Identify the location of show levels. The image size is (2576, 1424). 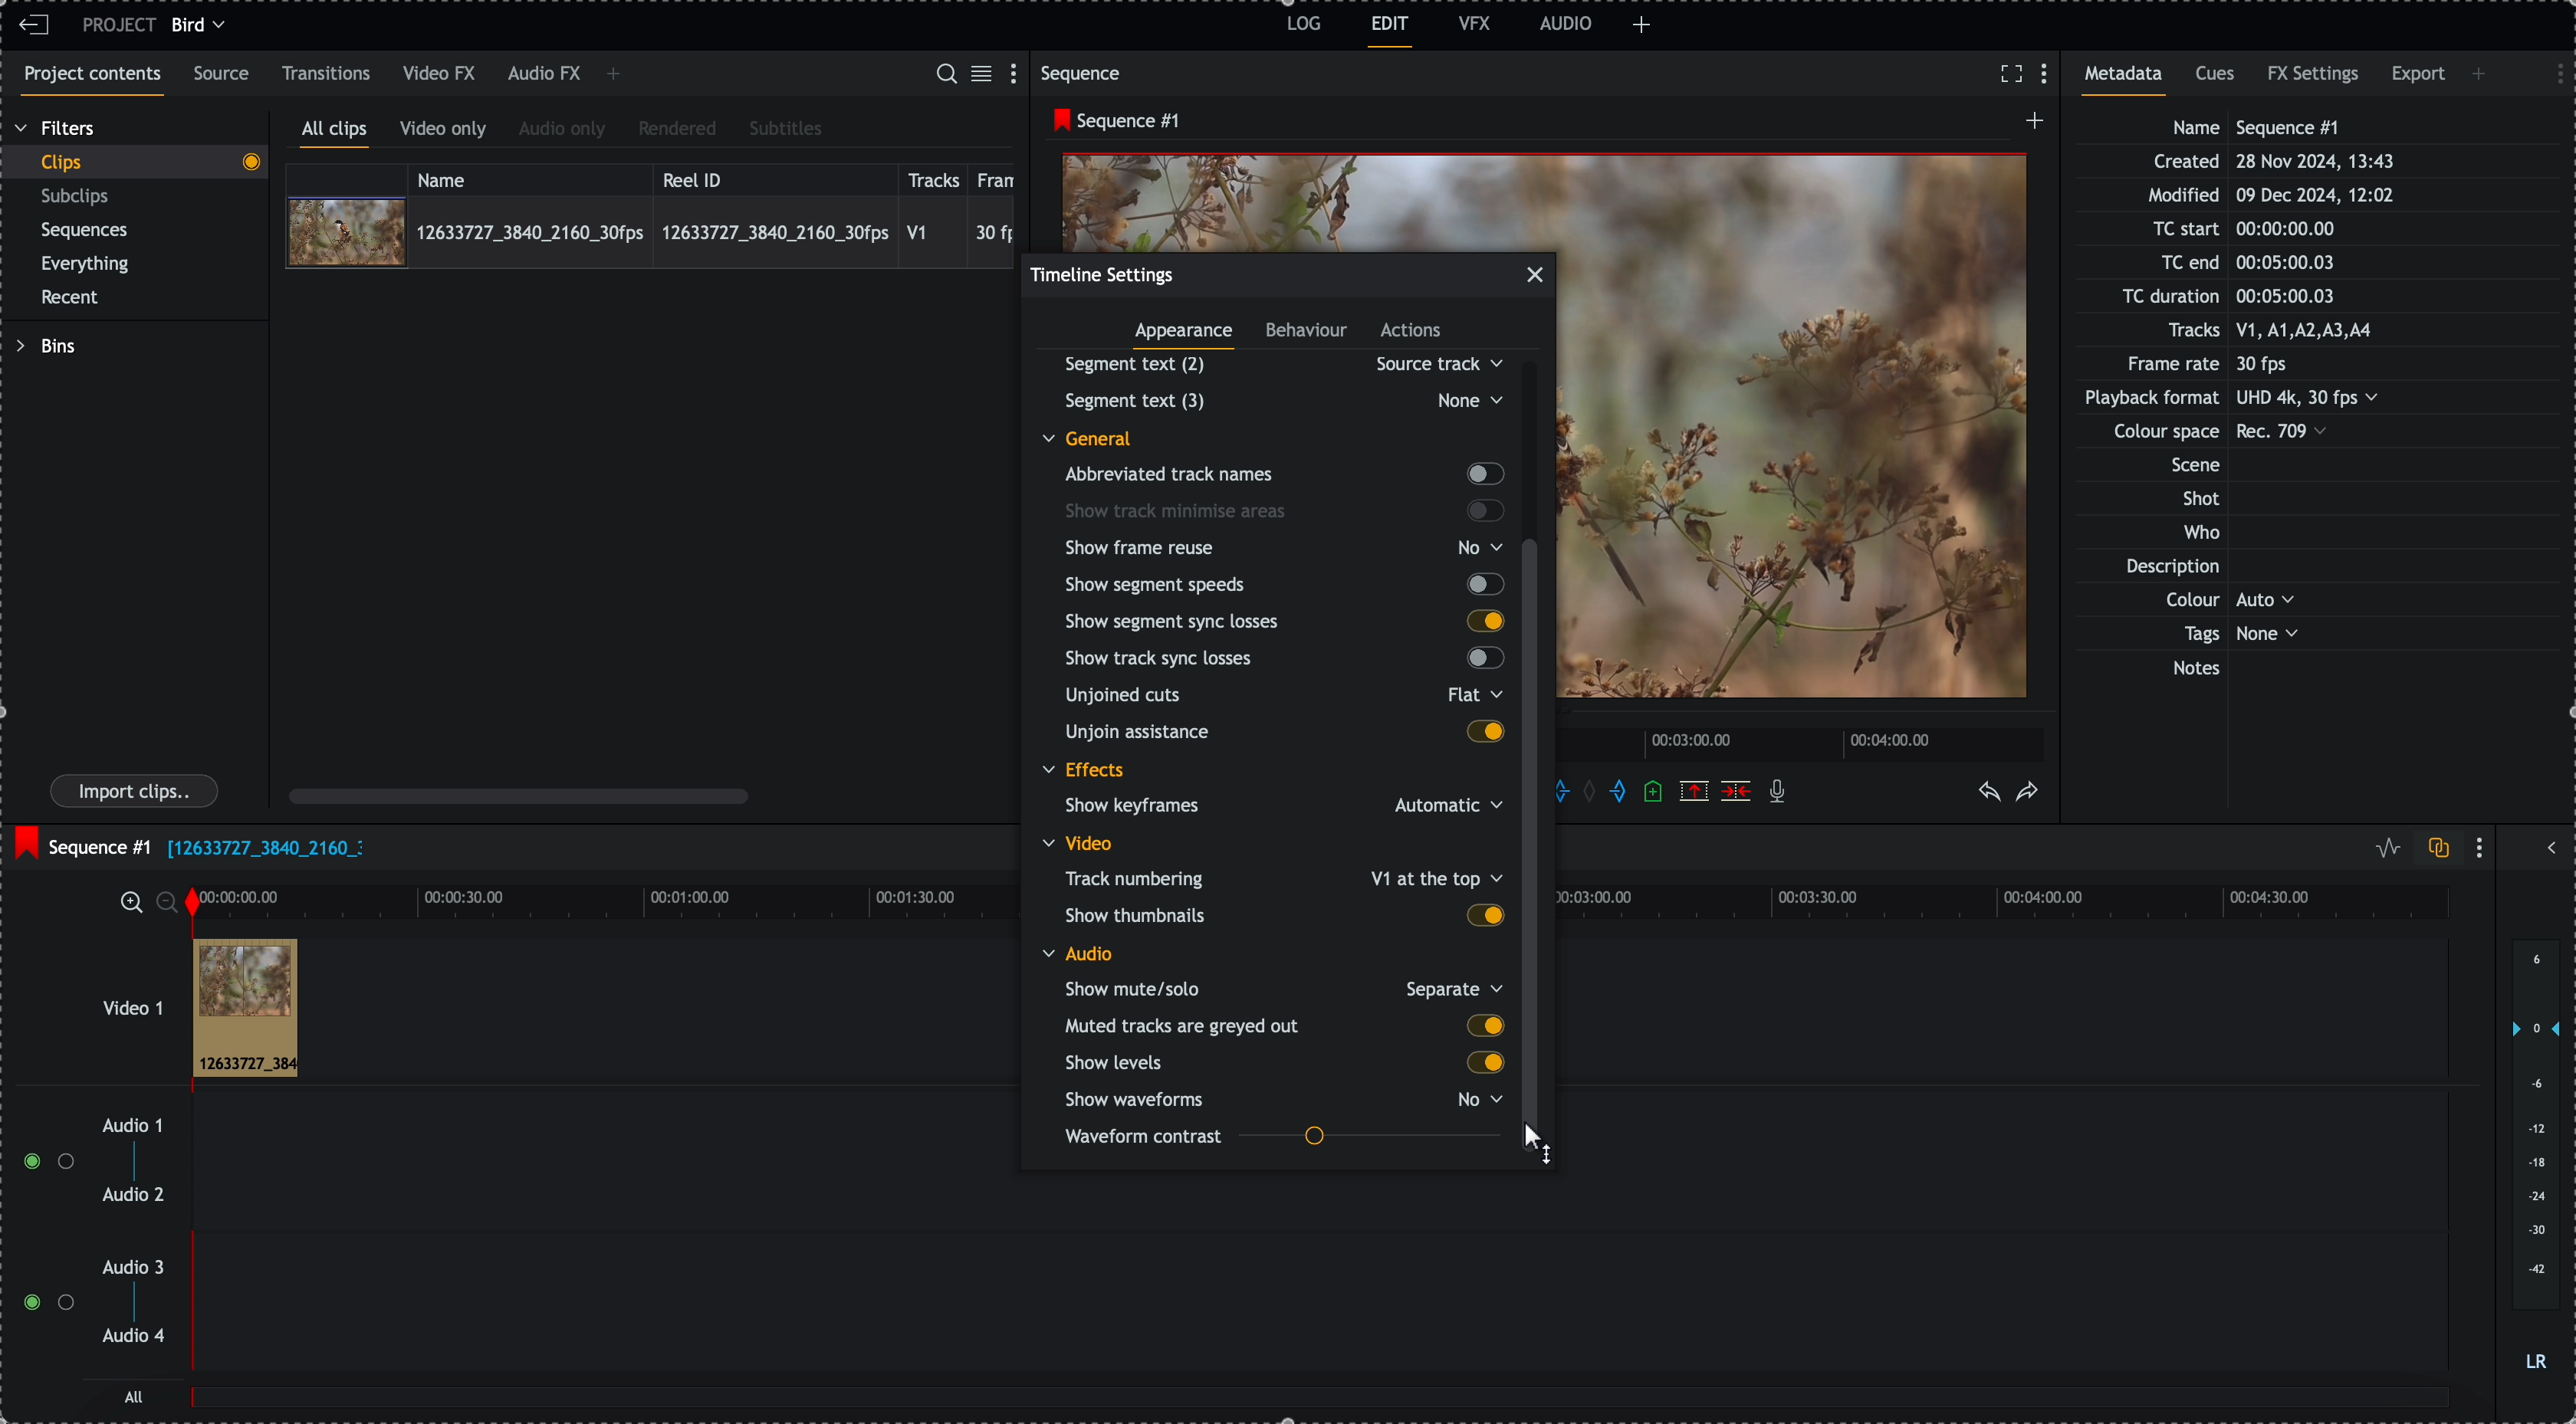
(1280, 1063).